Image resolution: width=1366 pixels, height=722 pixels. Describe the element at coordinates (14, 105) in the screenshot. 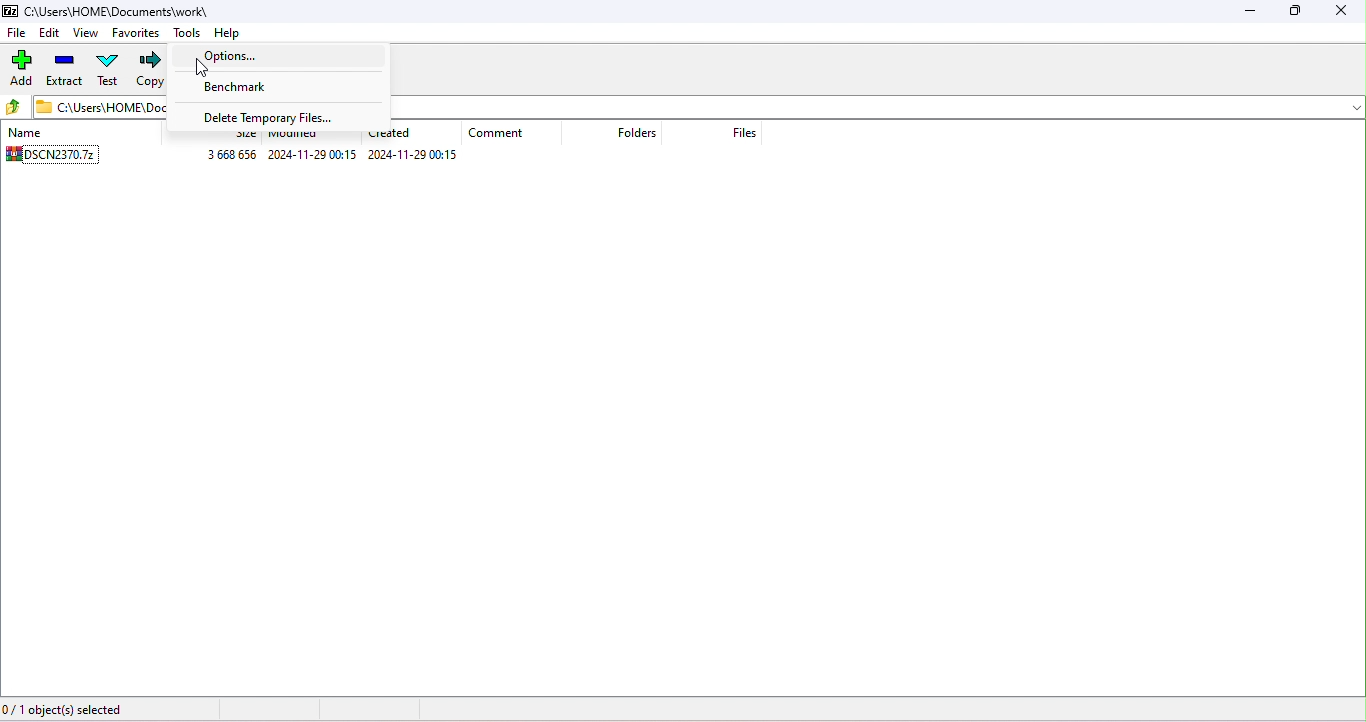

I see `up to previous folder` at that location.